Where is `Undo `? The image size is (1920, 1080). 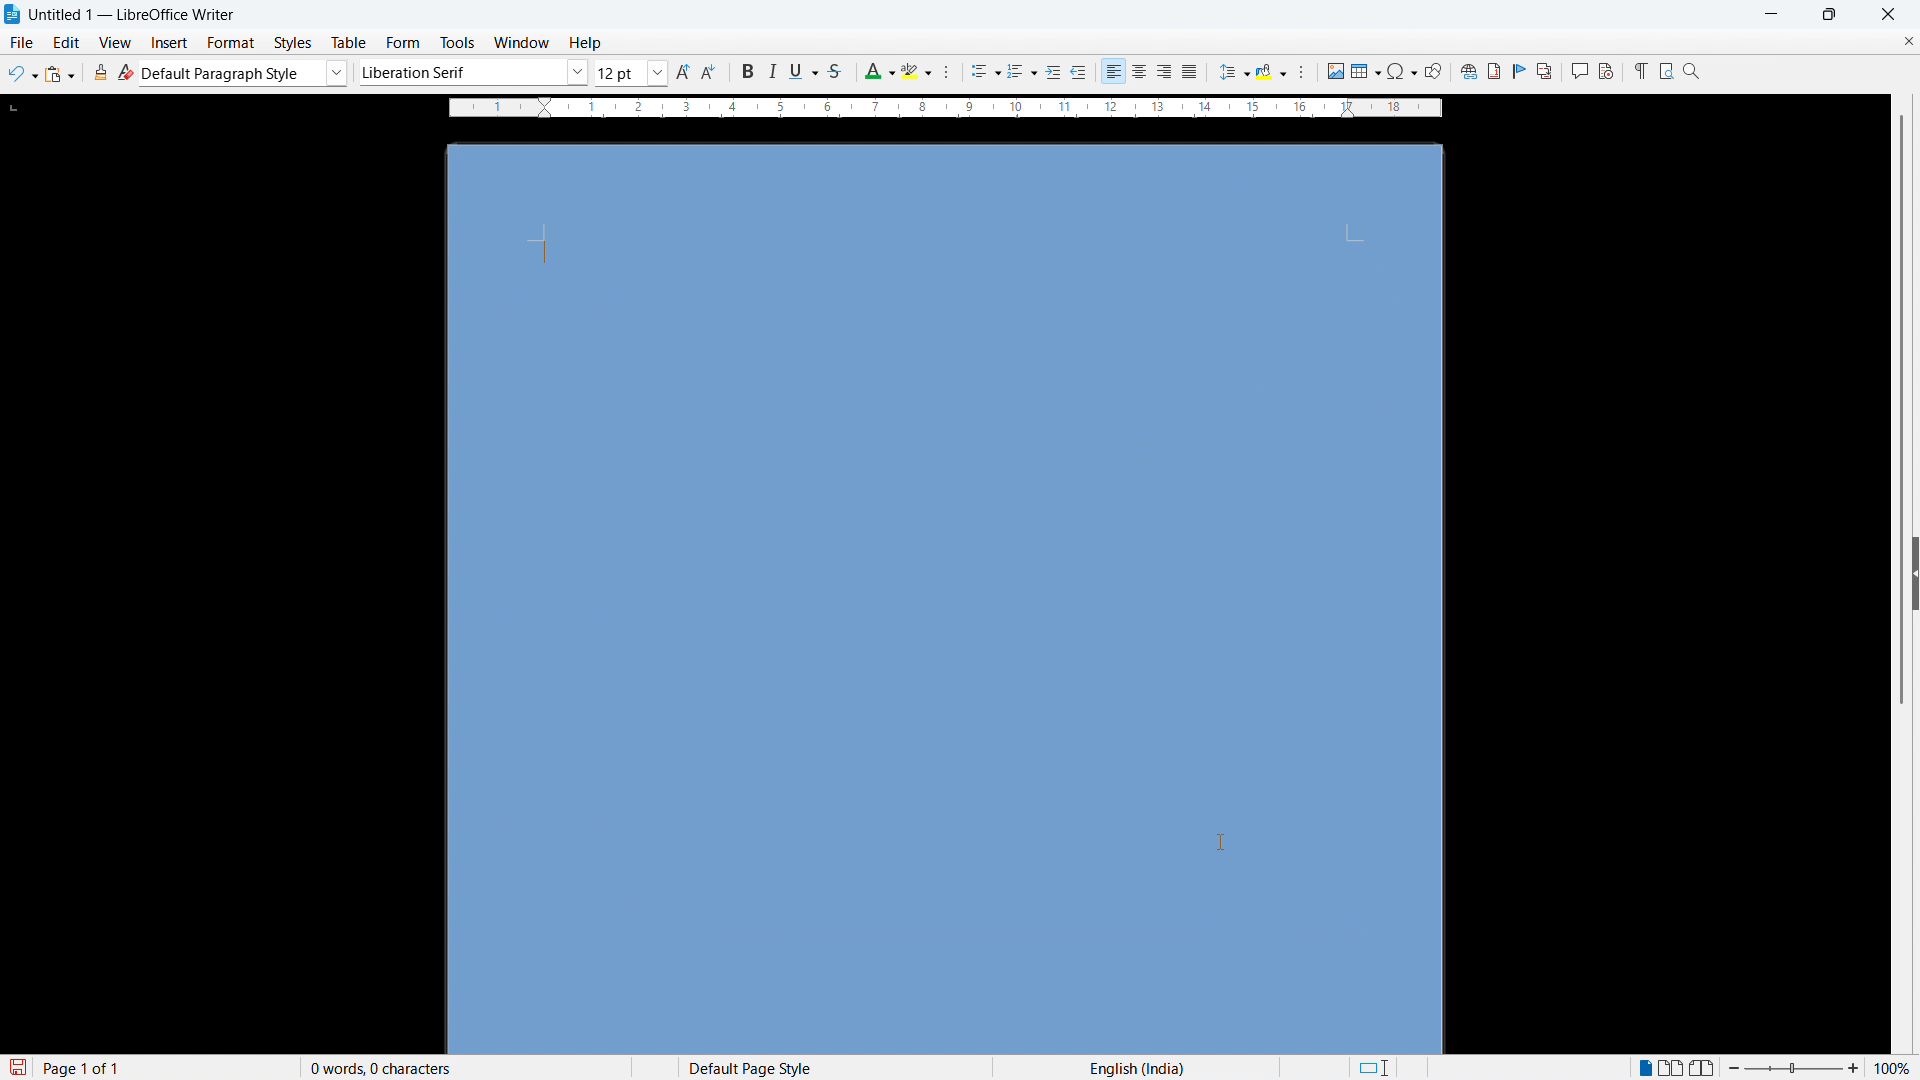
Undo  is located at coordinates (23, 74).